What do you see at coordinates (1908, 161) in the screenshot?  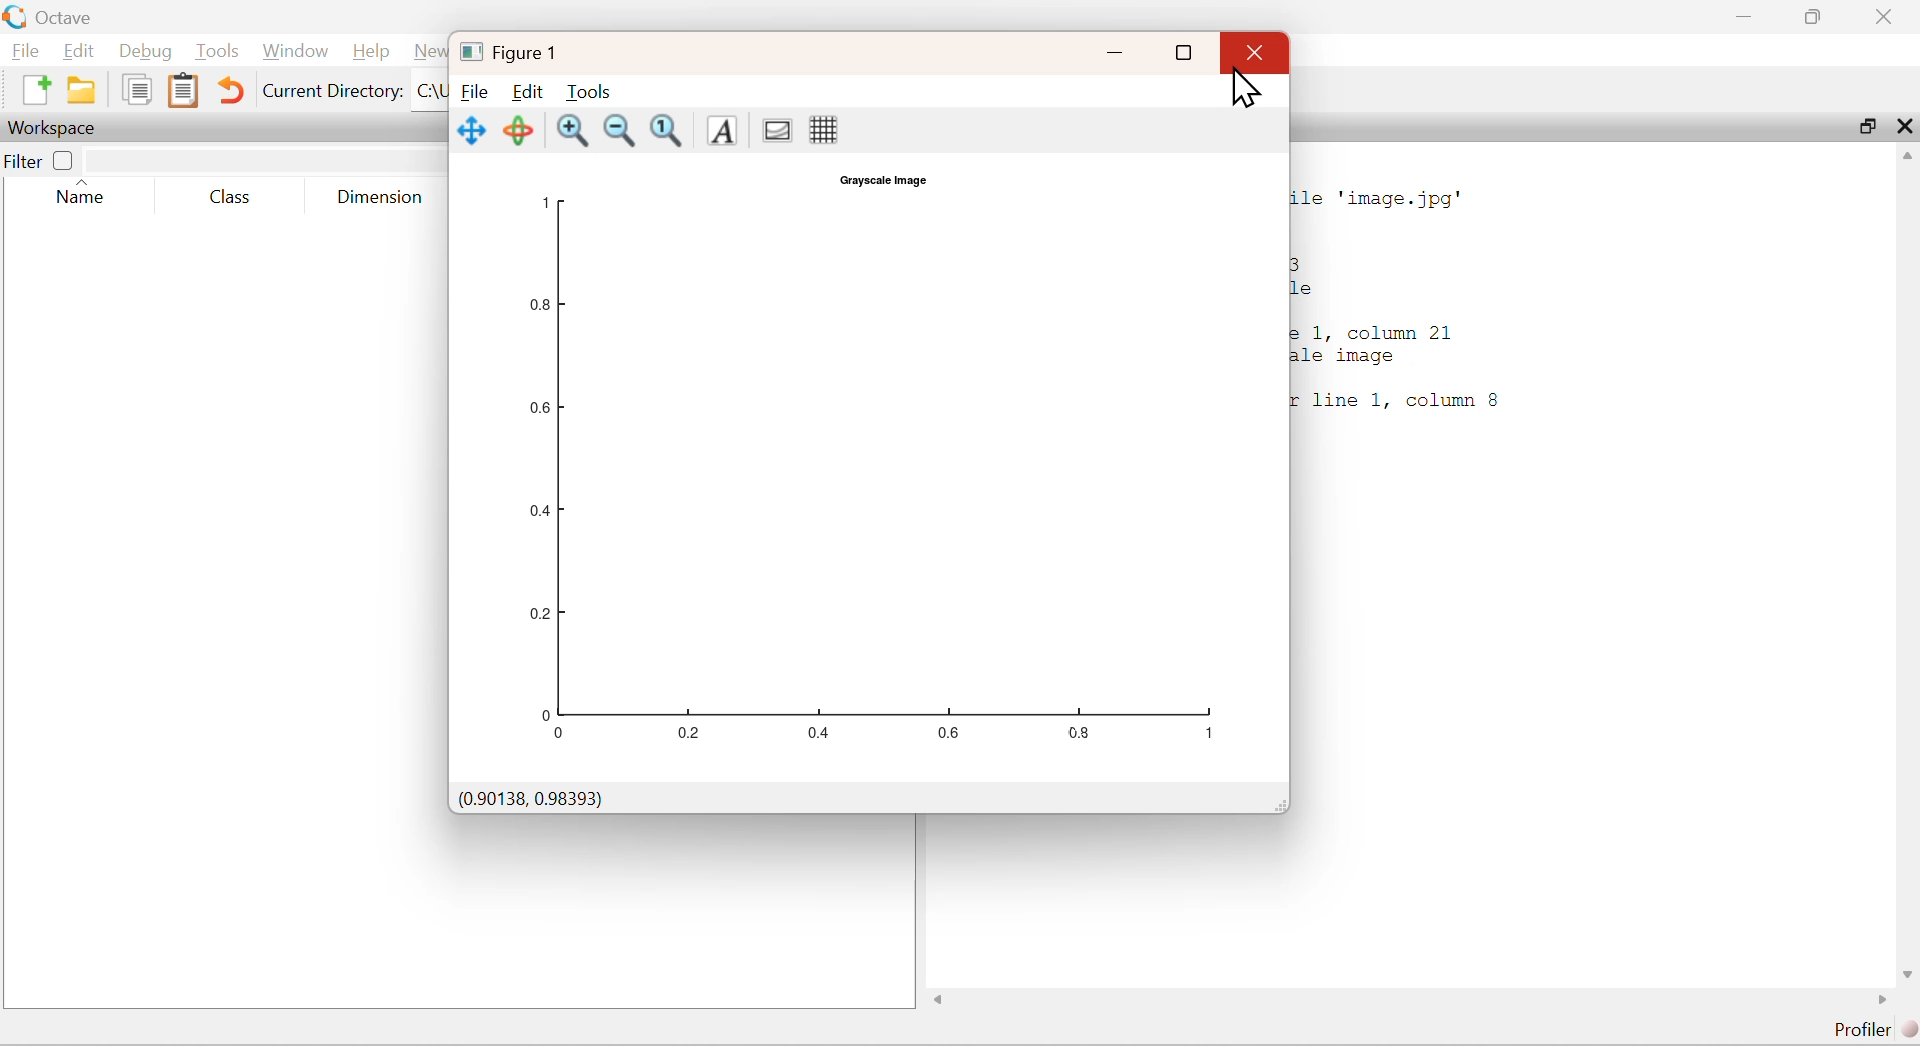 I see `scroll bar up` at bounding box center [1908, 161].